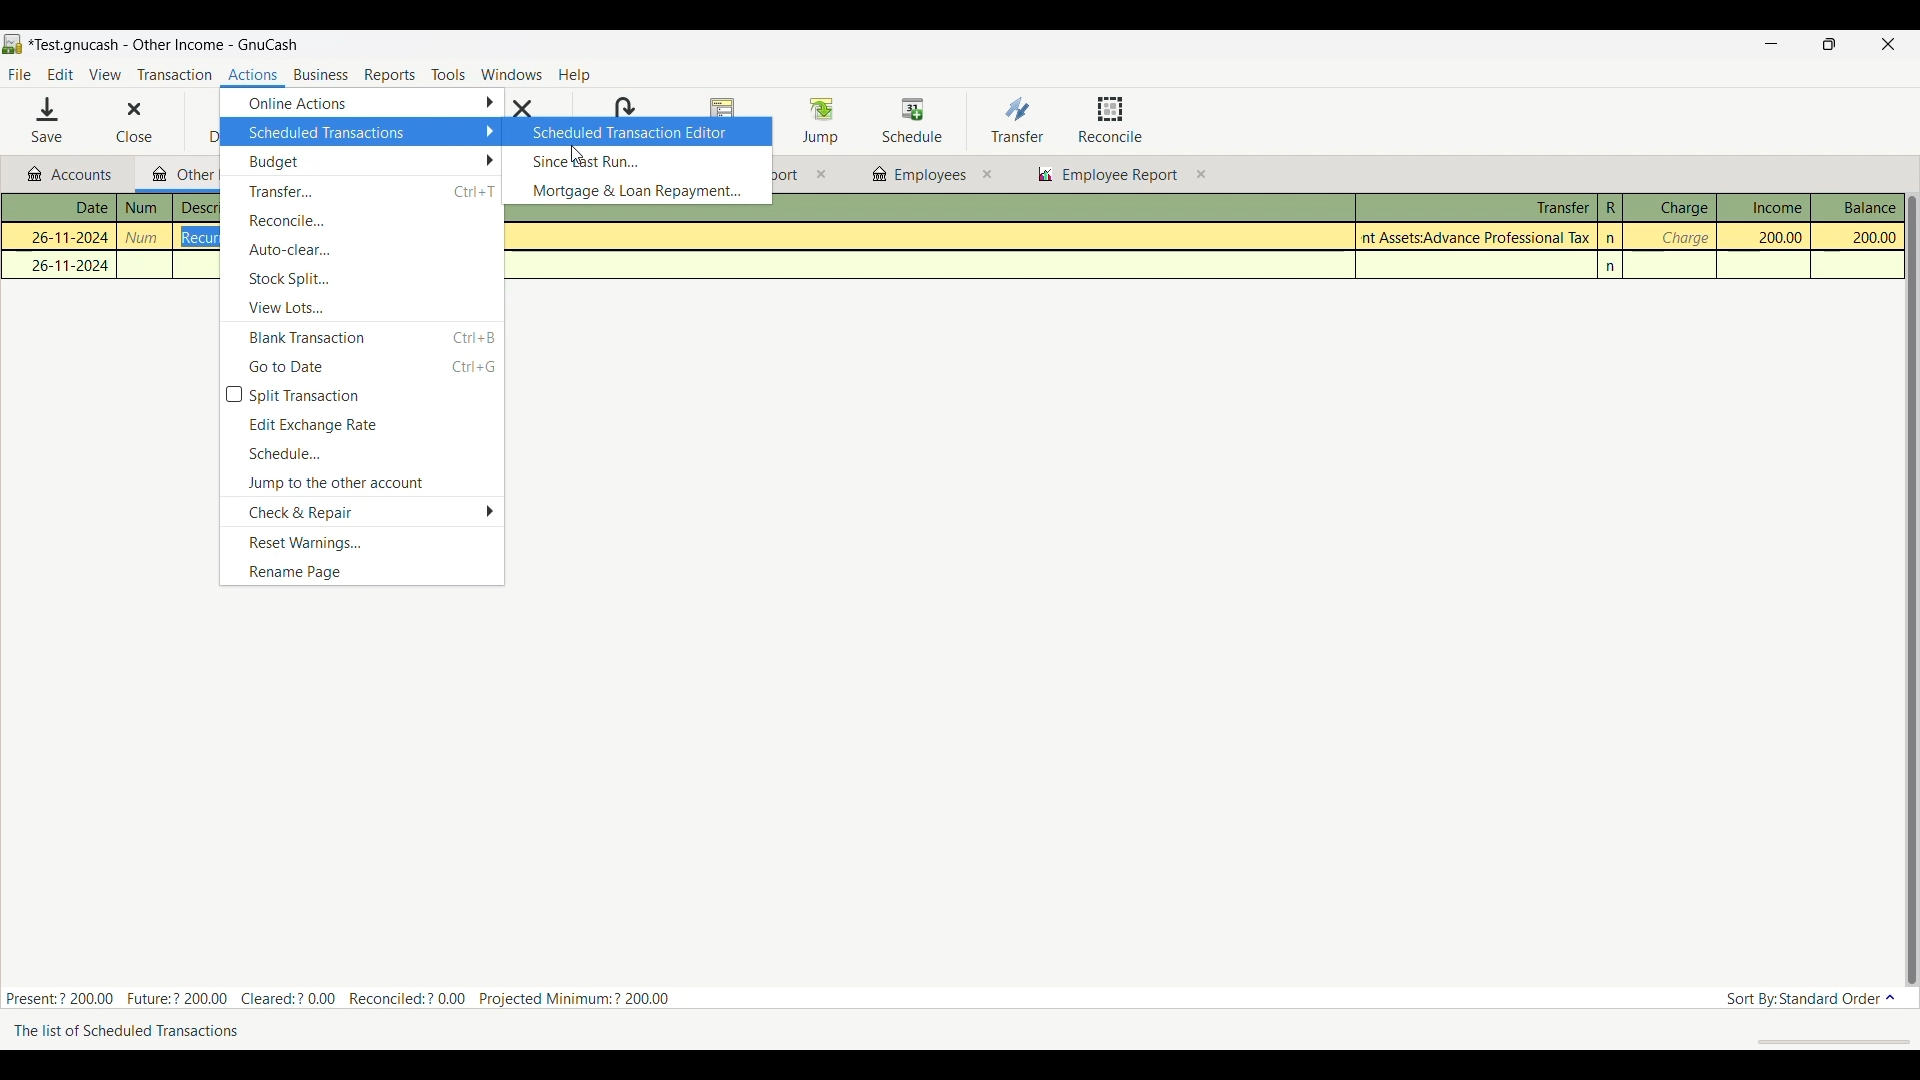 Image resolution: width=1920 pixels, height=1080 pixels. Describe the element at coordinates (362, 249) in the screenshot. I see `Auto clear` at that location.